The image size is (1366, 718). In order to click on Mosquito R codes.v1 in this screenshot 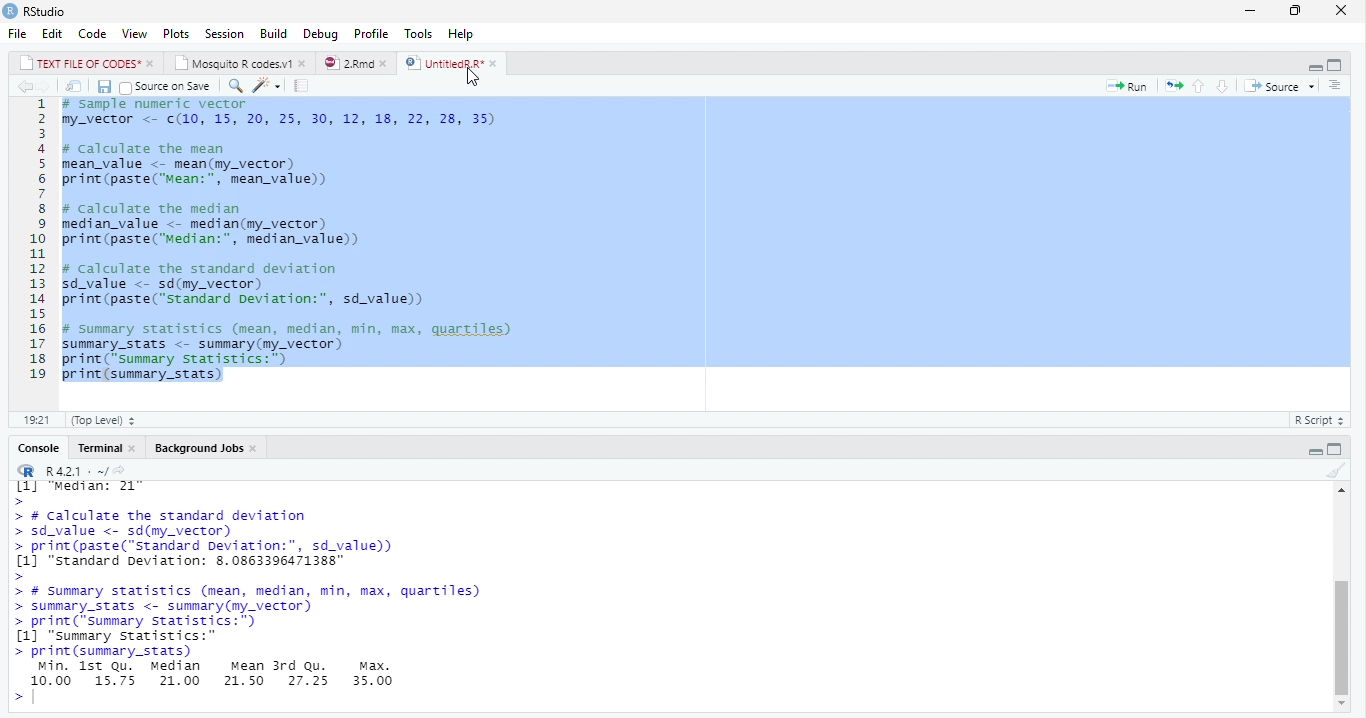, I will do `click(235, 64)`.